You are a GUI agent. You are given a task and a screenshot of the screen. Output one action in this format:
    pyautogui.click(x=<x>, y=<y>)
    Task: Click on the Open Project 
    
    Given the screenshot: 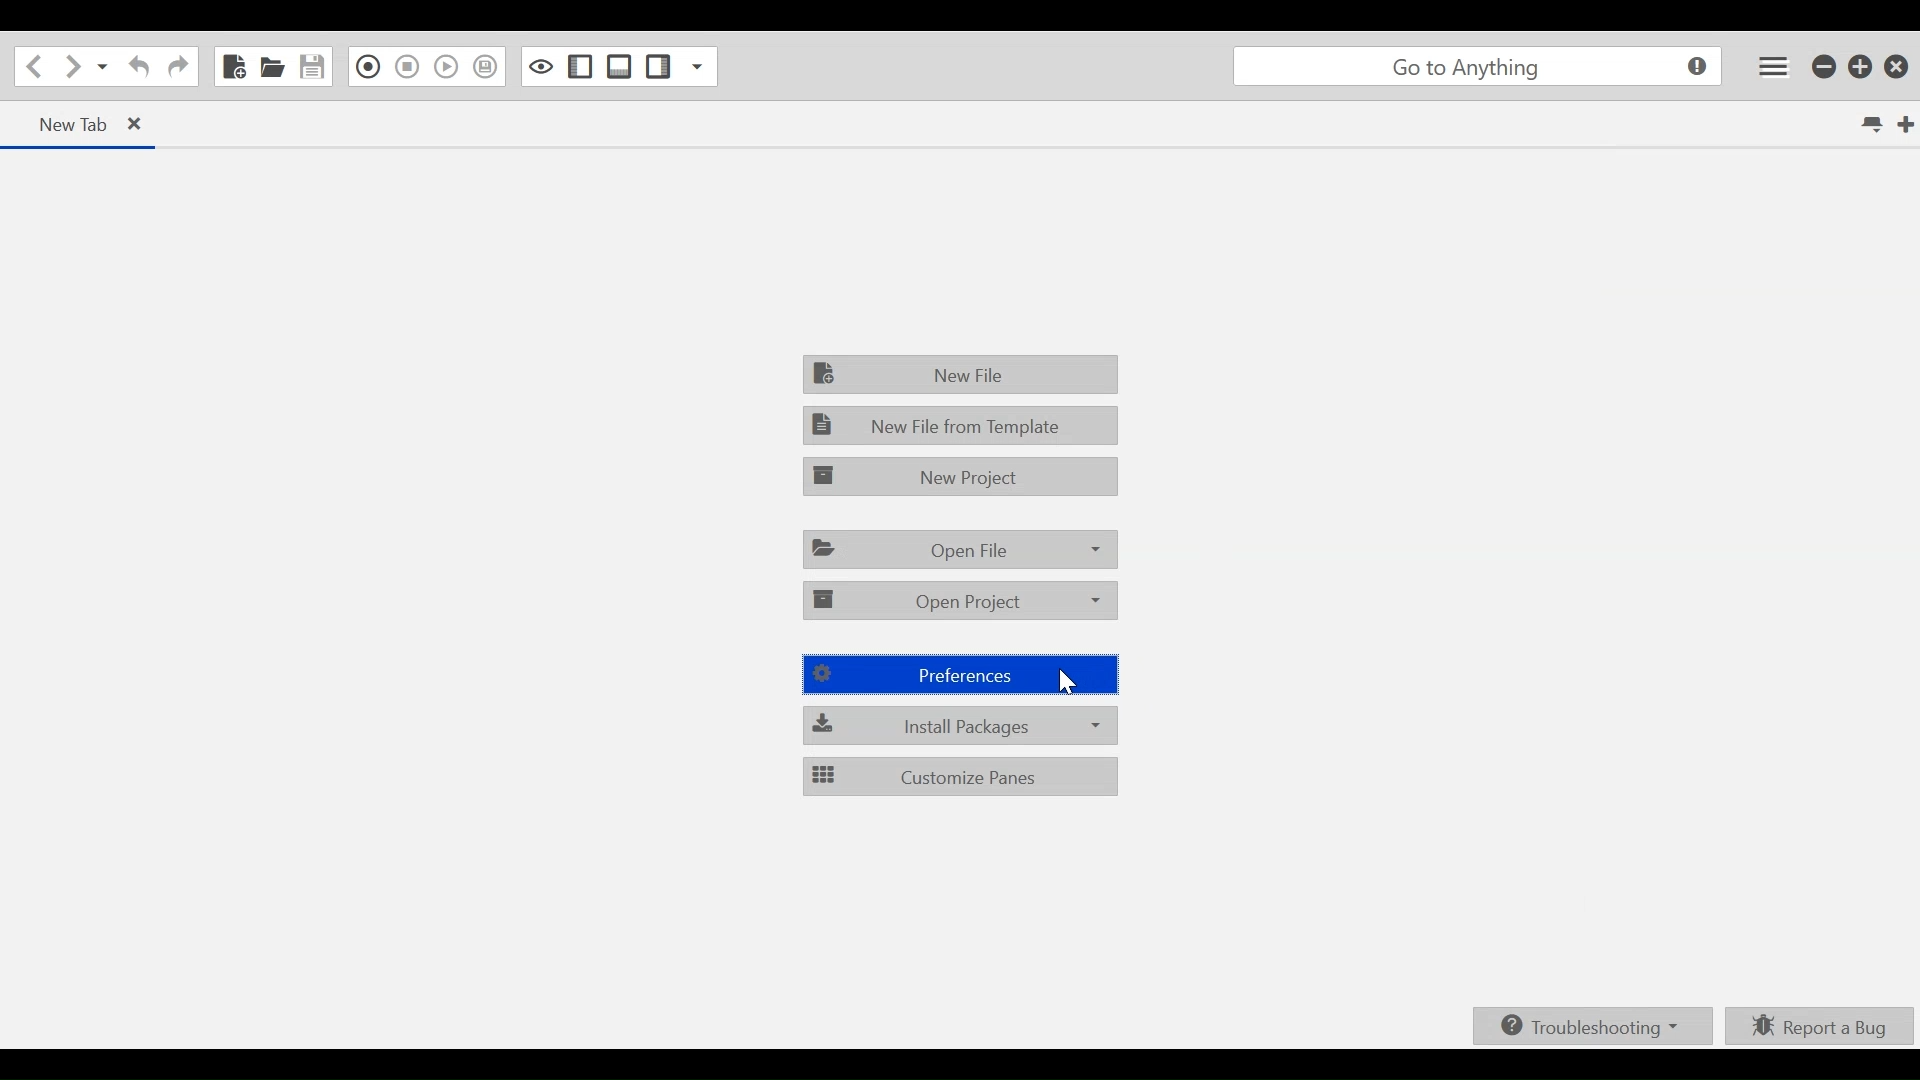 What is the action you would take?
    pyautogui.click(x=961, y=599)
    